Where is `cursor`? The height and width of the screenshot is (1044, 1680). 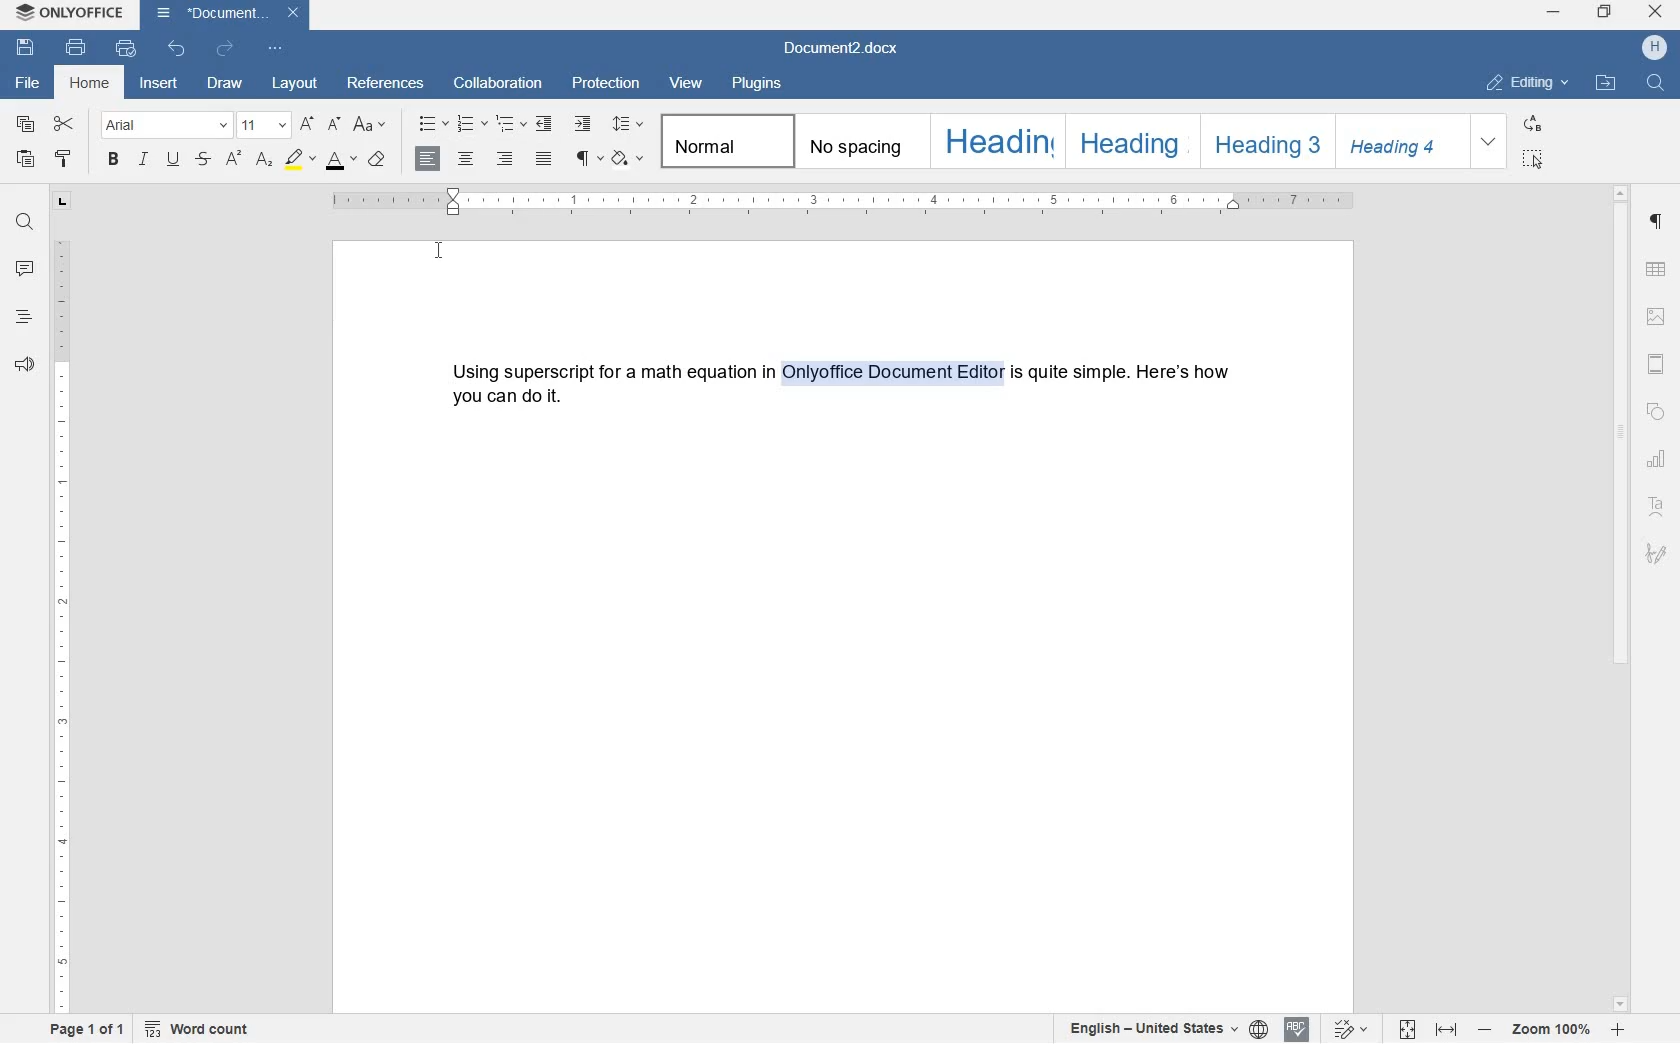 cursor is located at coordinates (438, 254).